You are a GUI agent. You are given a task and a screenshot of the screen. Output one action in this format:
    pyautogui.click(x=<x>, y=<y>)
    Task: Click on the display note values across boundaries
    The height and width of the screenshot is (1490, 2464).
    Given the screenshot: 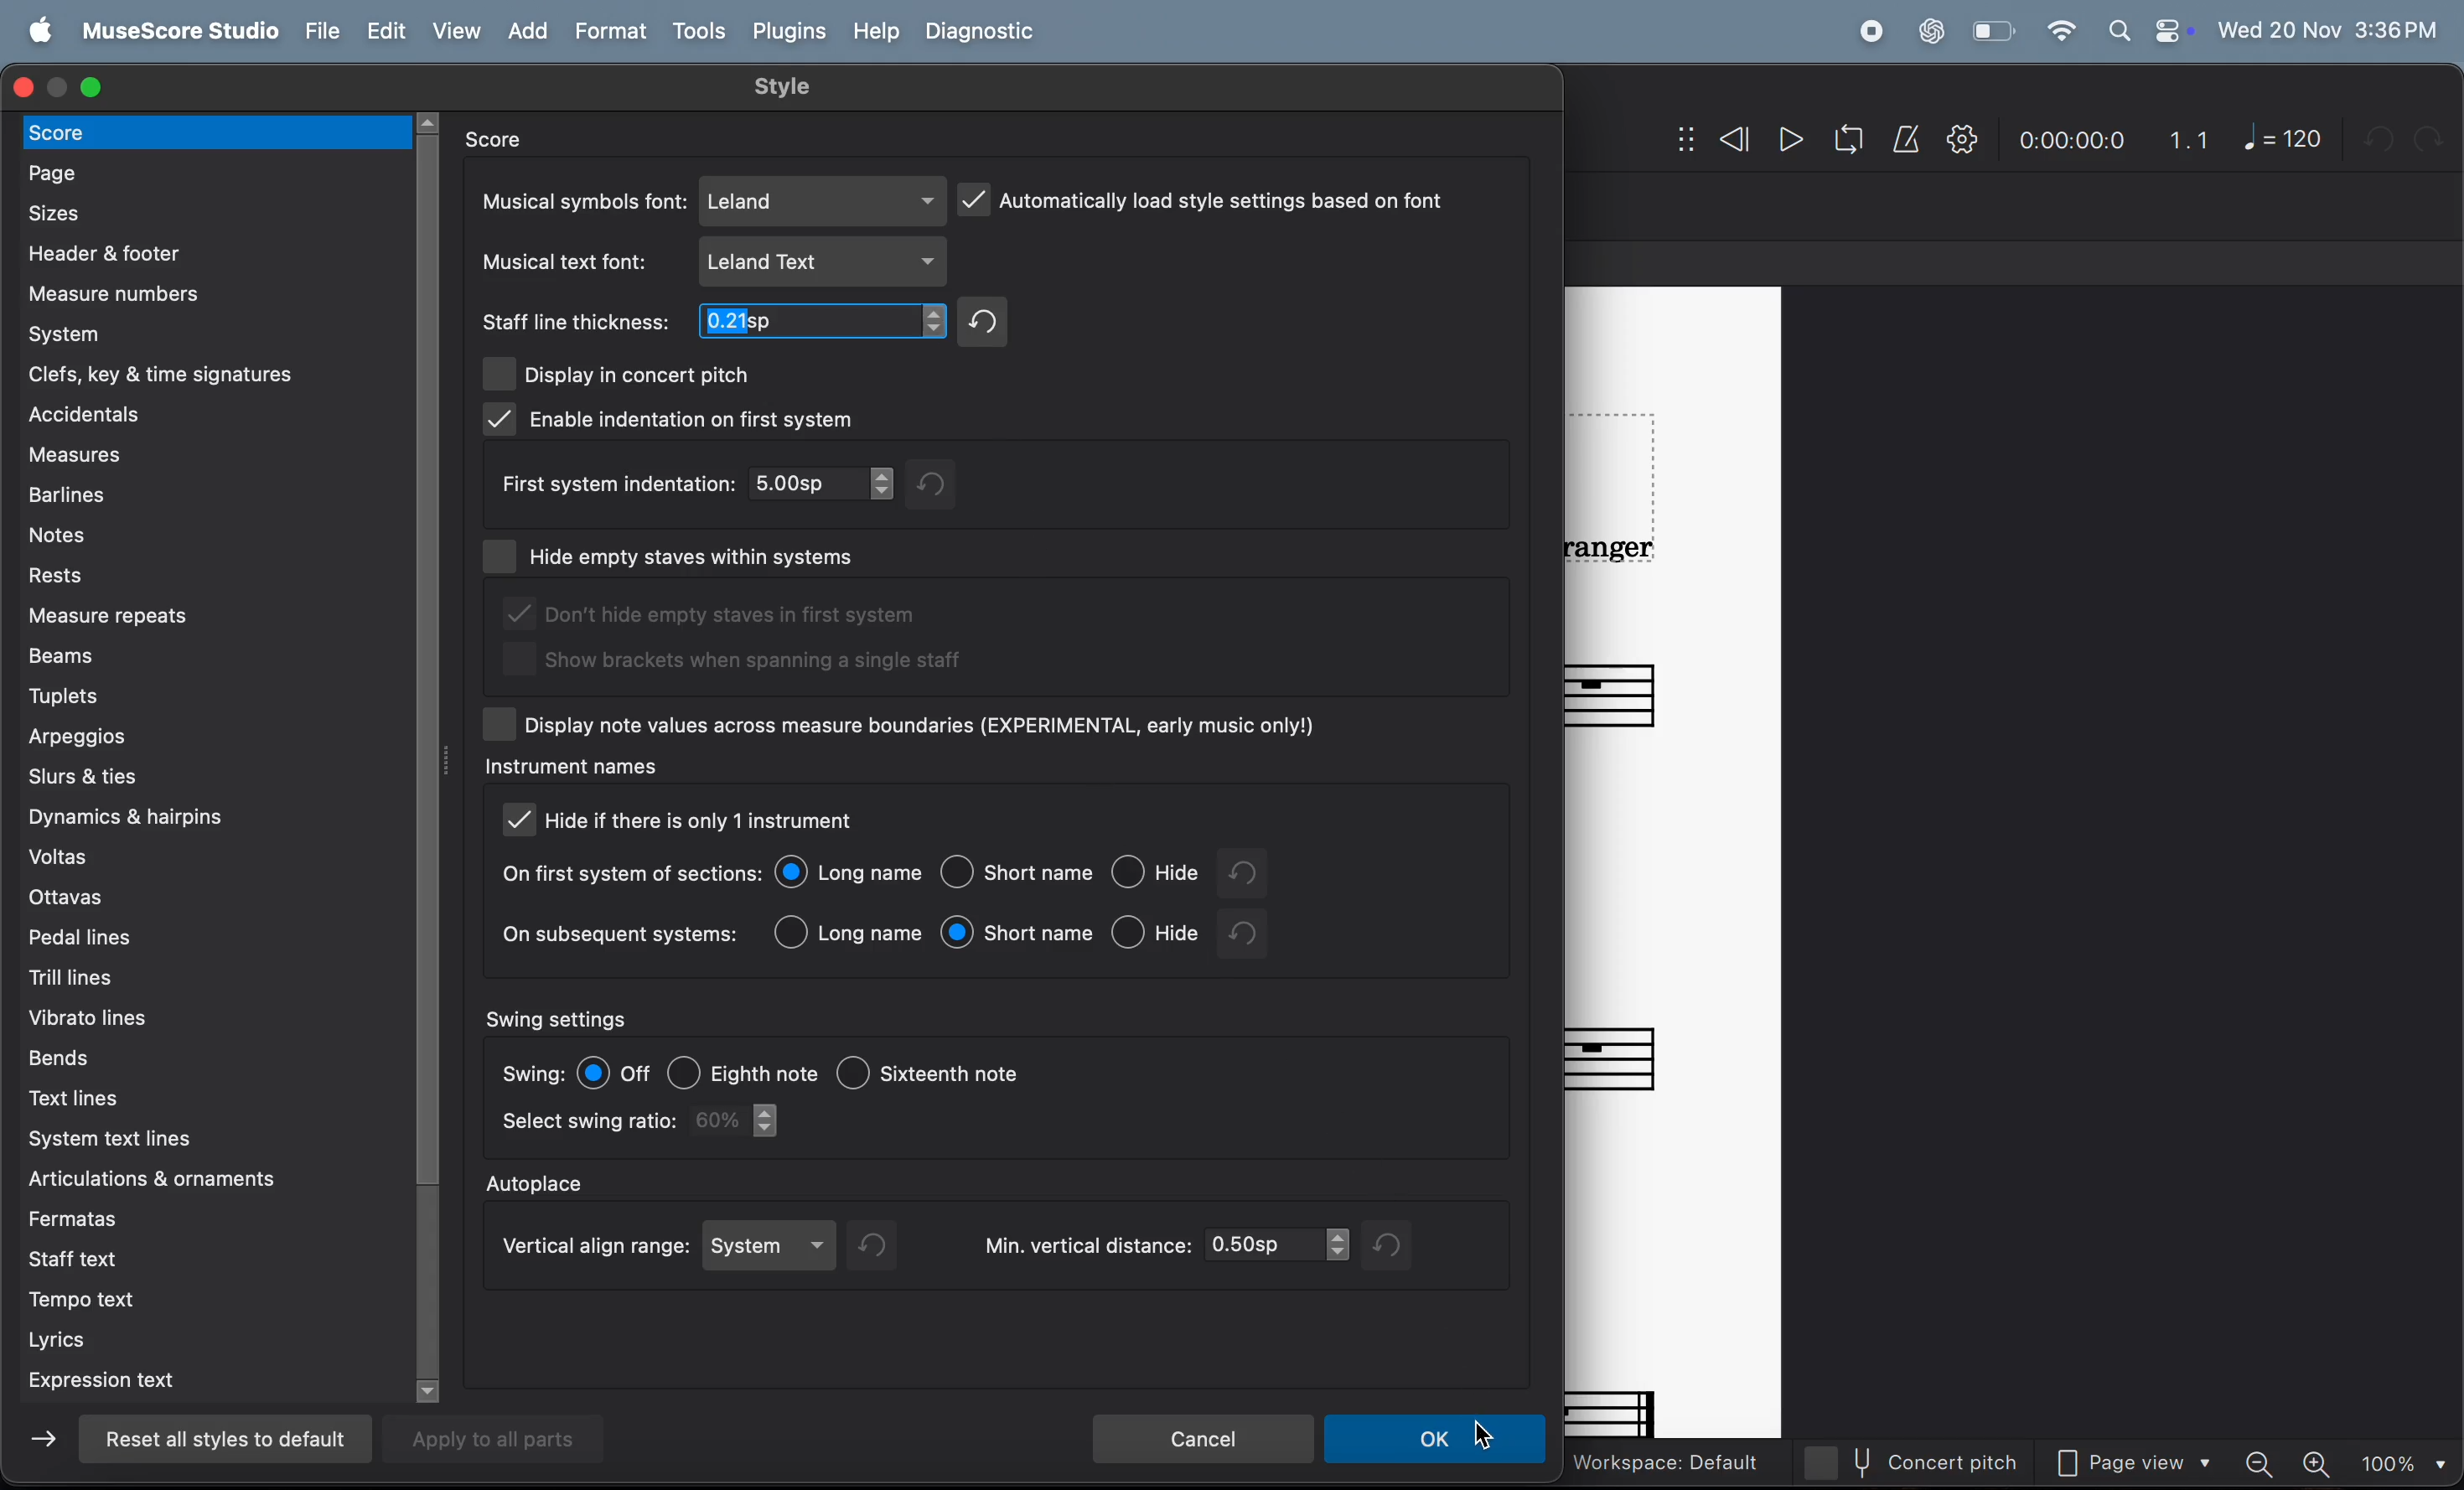 What is the action you would take?
    pyautogui.click(x=928, y=725)
    